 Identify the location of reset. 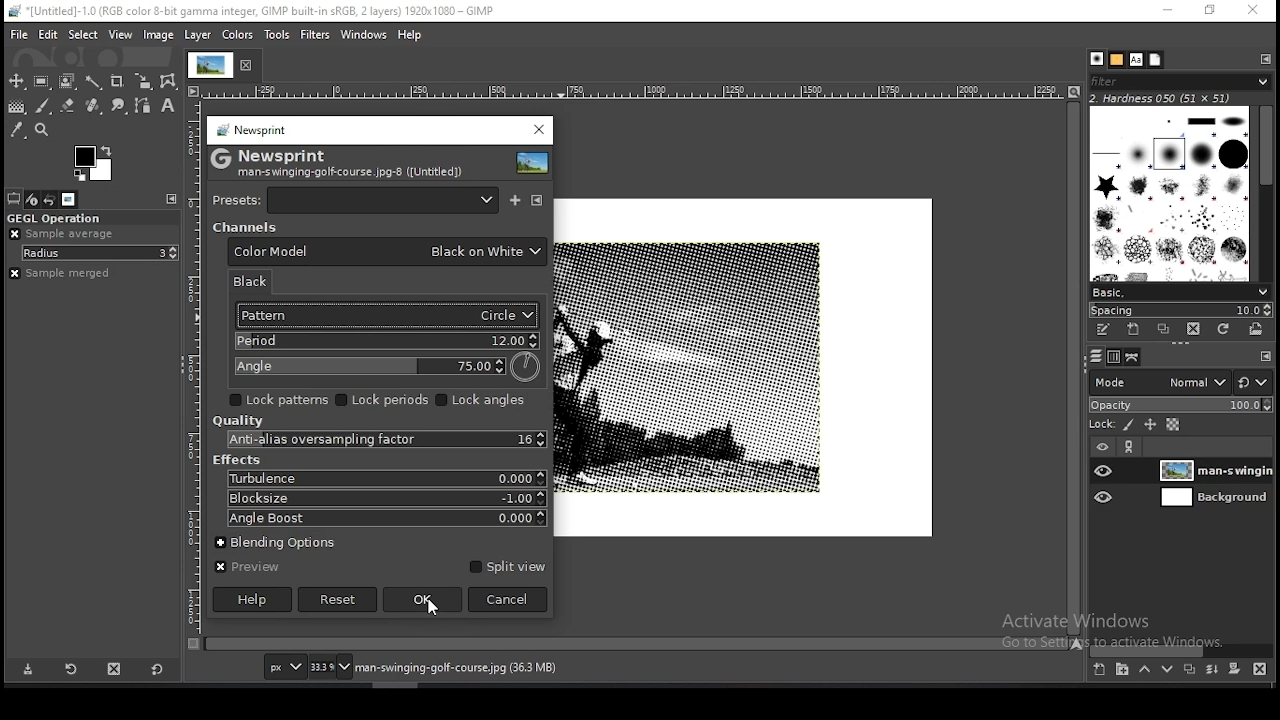
(338, 600).